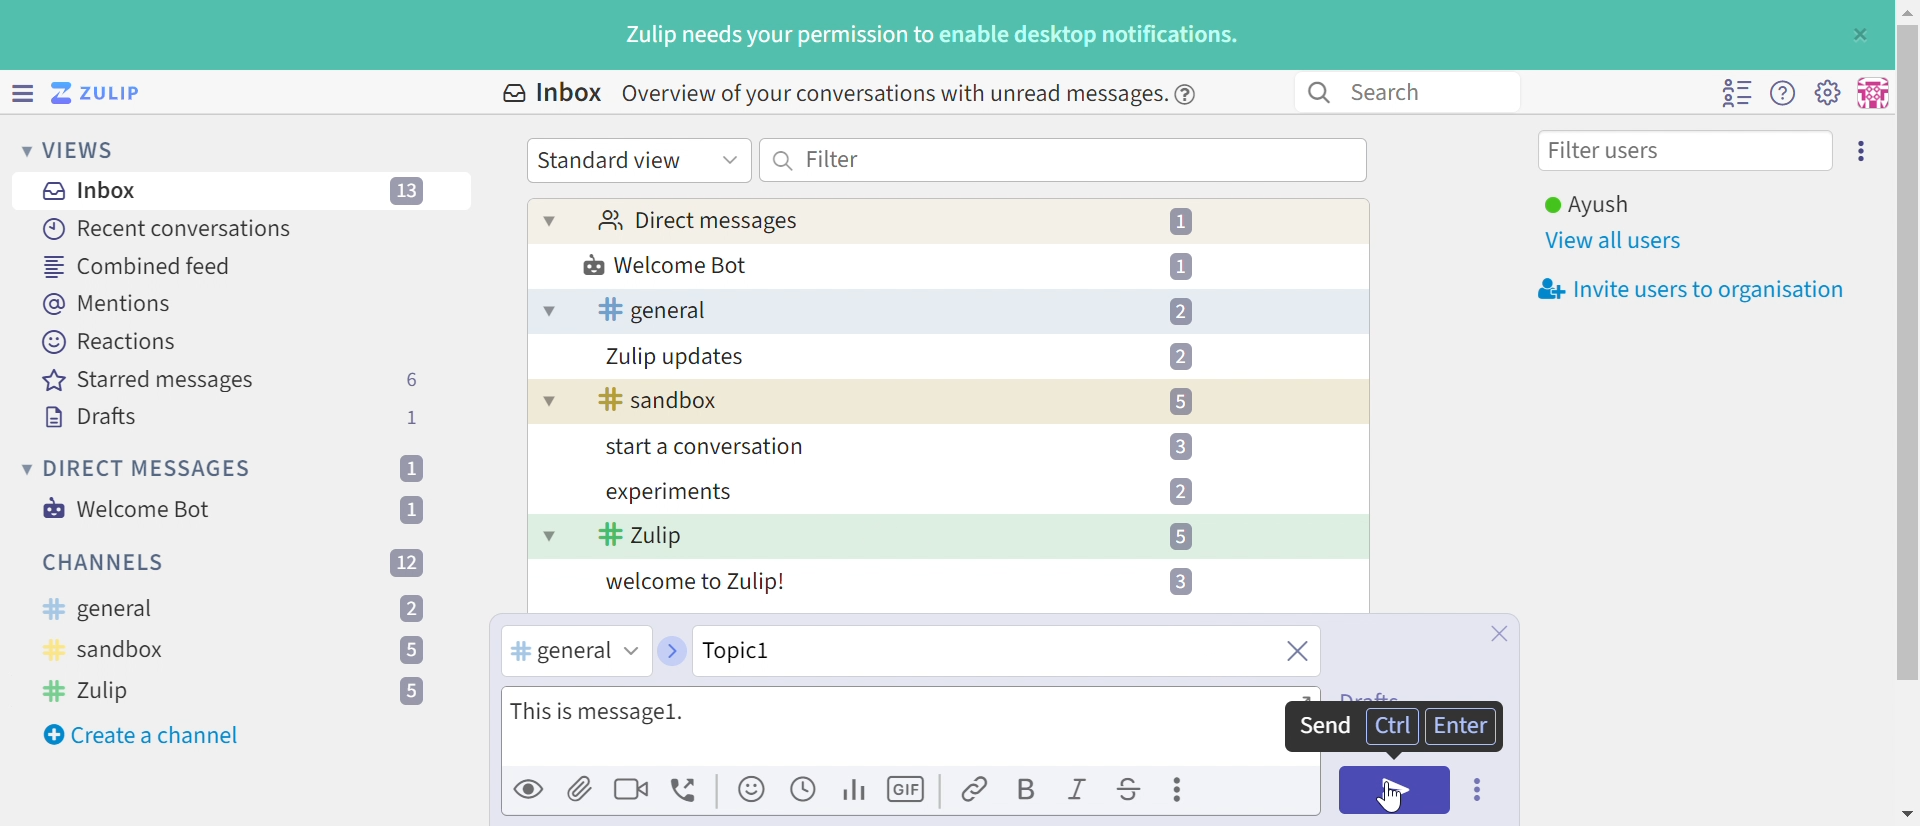 Image resolution: width=1920 pixels, height=826 pixels. Describe the element at coordinates (412, 692) in the screenshot. I see `5` at that location.